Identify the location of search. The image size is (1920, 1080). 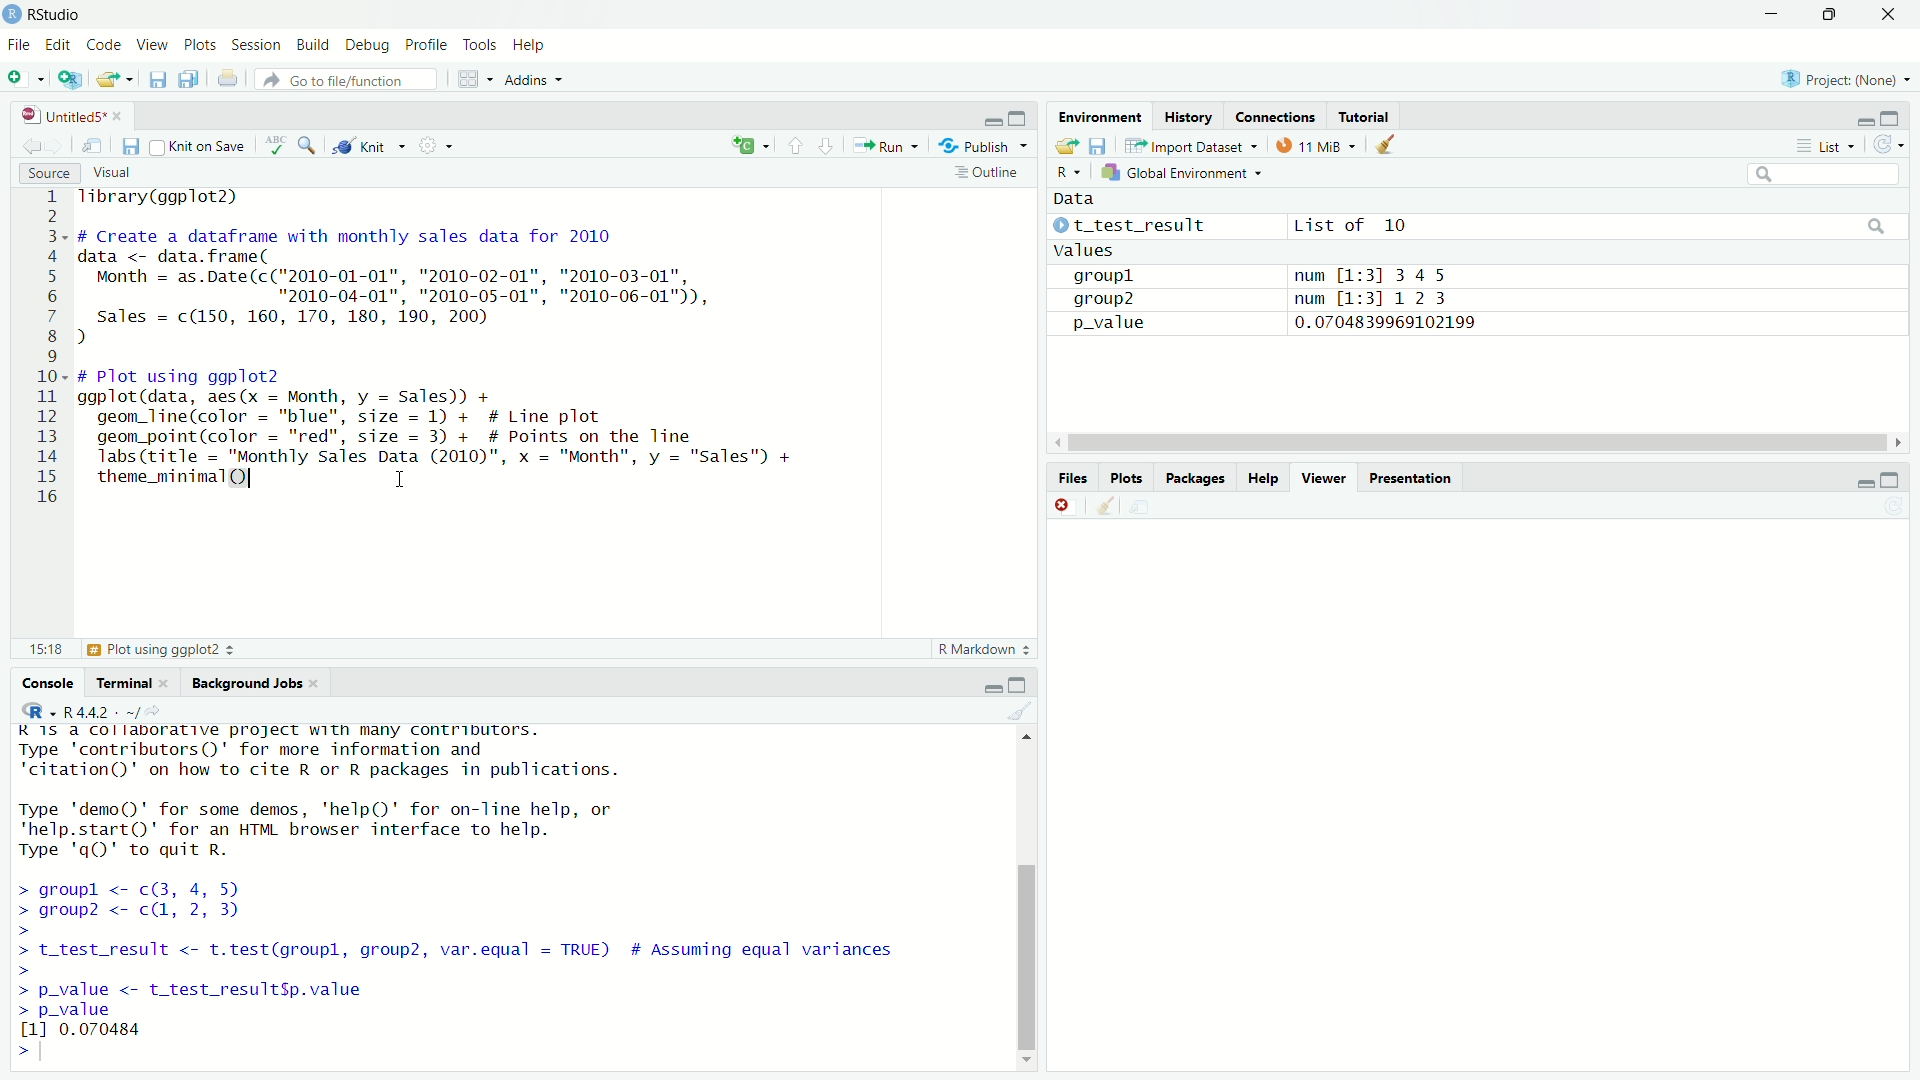
(1873, 226).